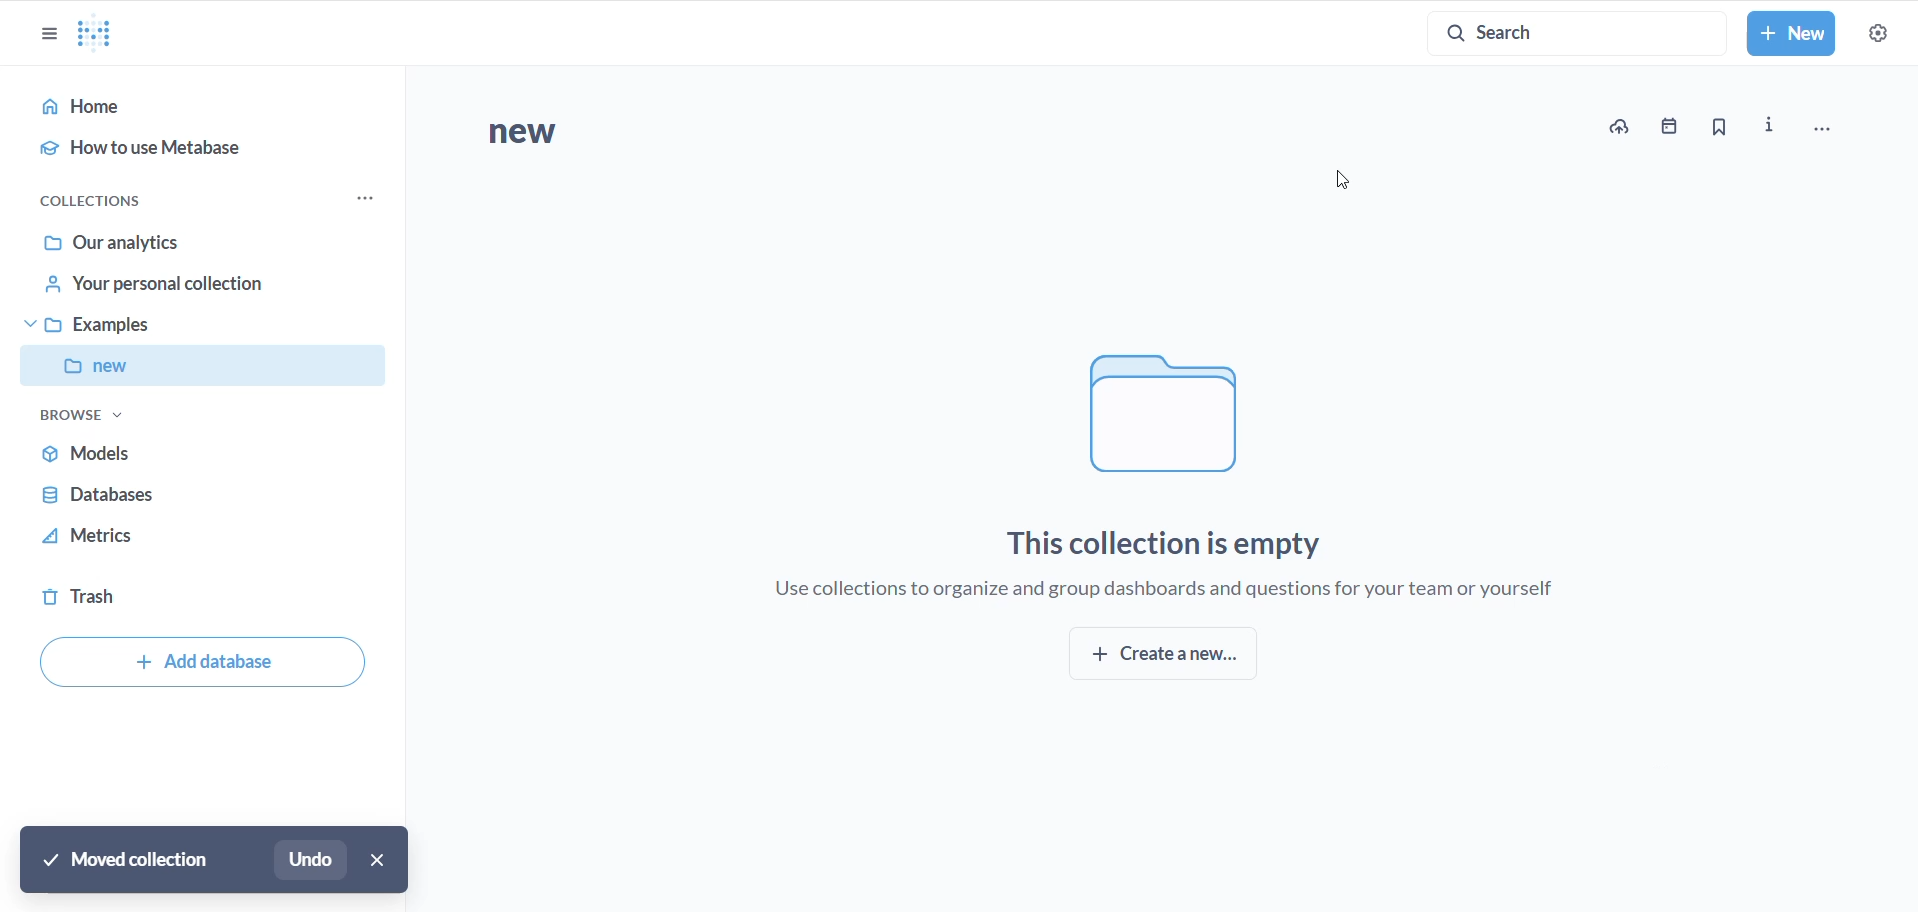 This screenshot has width=1918, height=912. Describe the element at coordinates (1577, 32) in the screenshot. I see `SEARCH  BUTTON` at that location.